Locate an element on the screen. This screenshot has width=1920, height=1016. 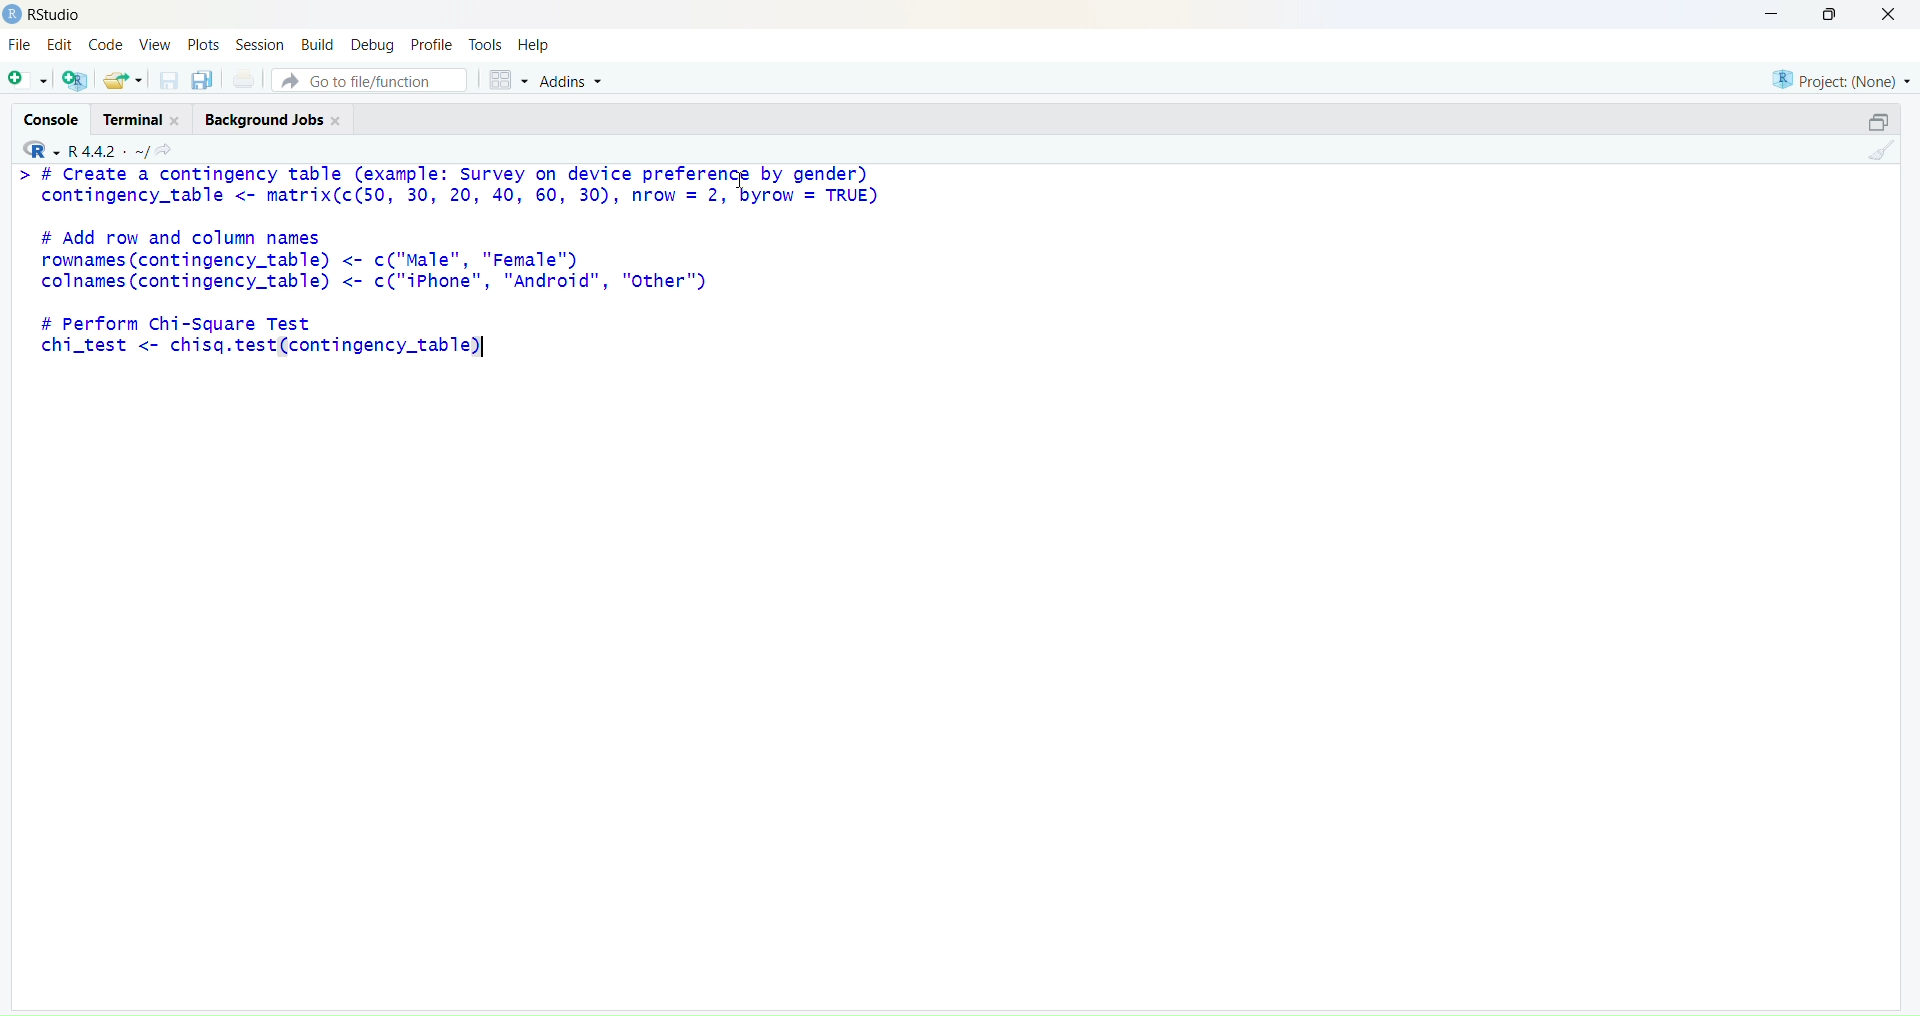
console is located at coordinates (53, 120).